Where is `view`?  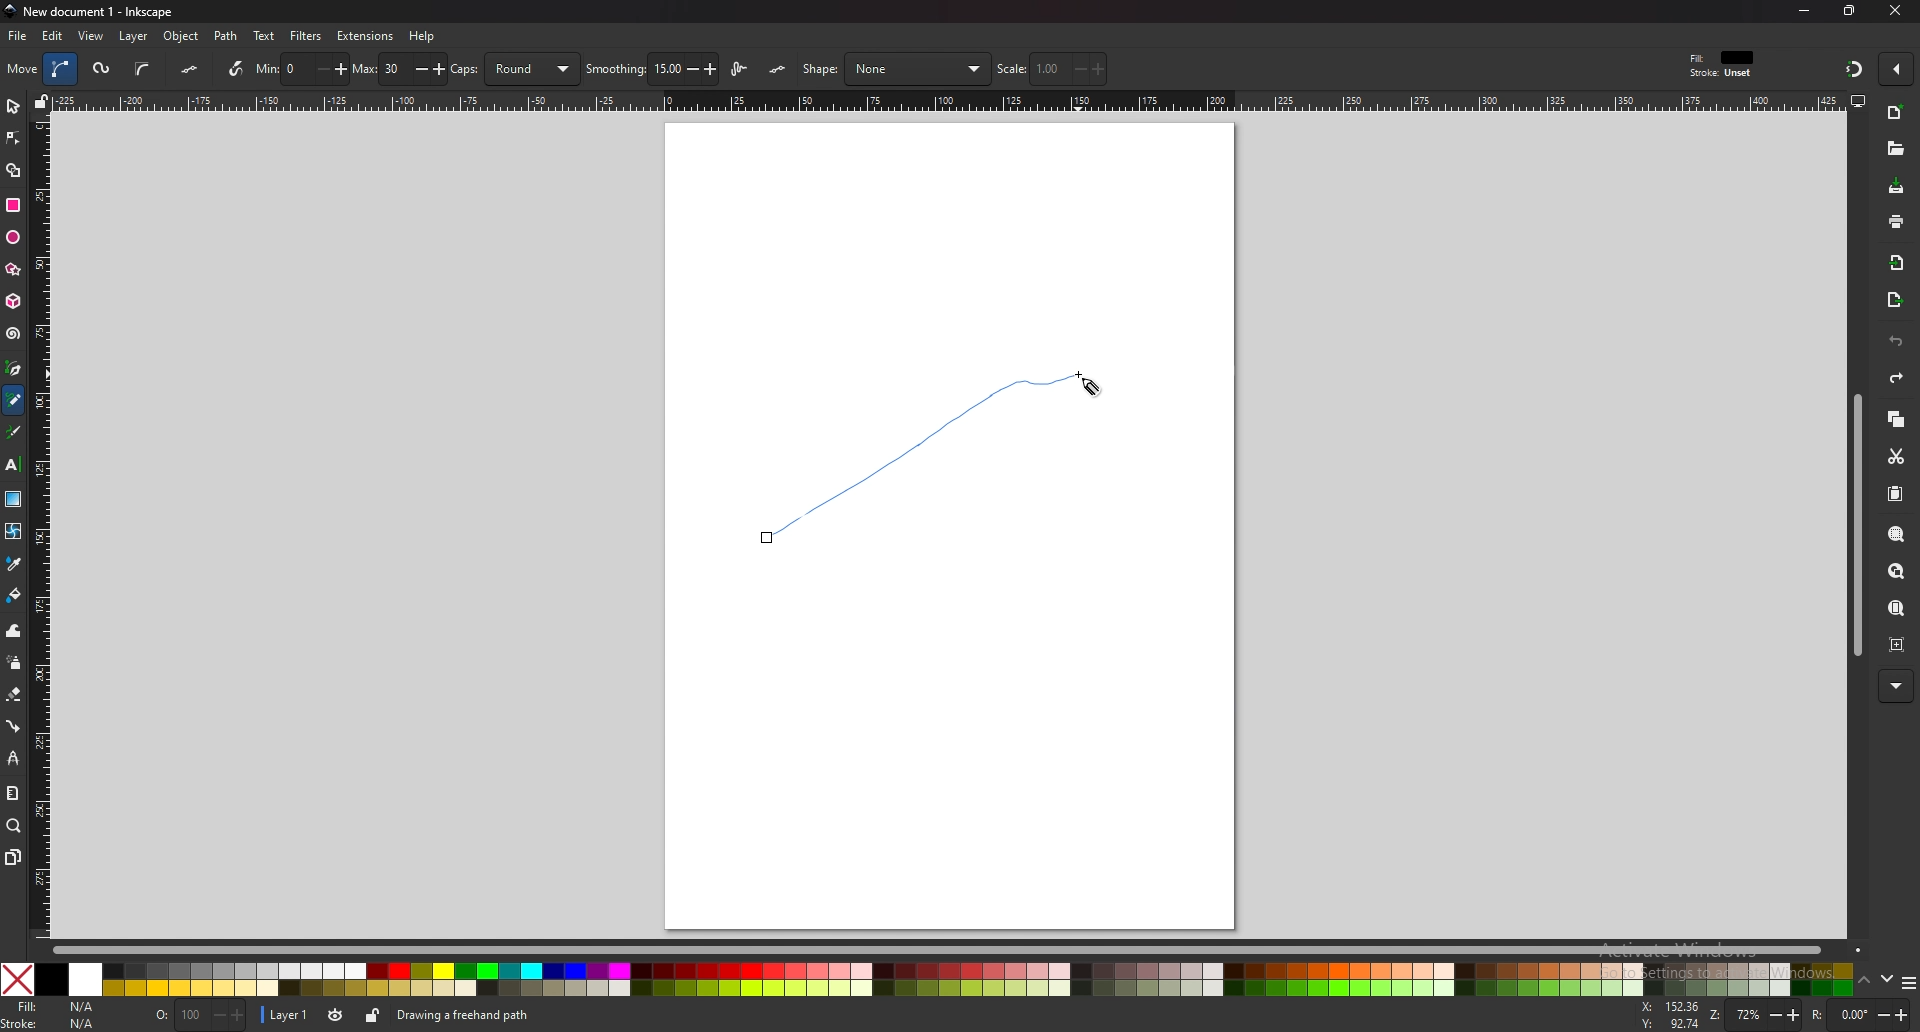 view is located at coordinates (93, 36).